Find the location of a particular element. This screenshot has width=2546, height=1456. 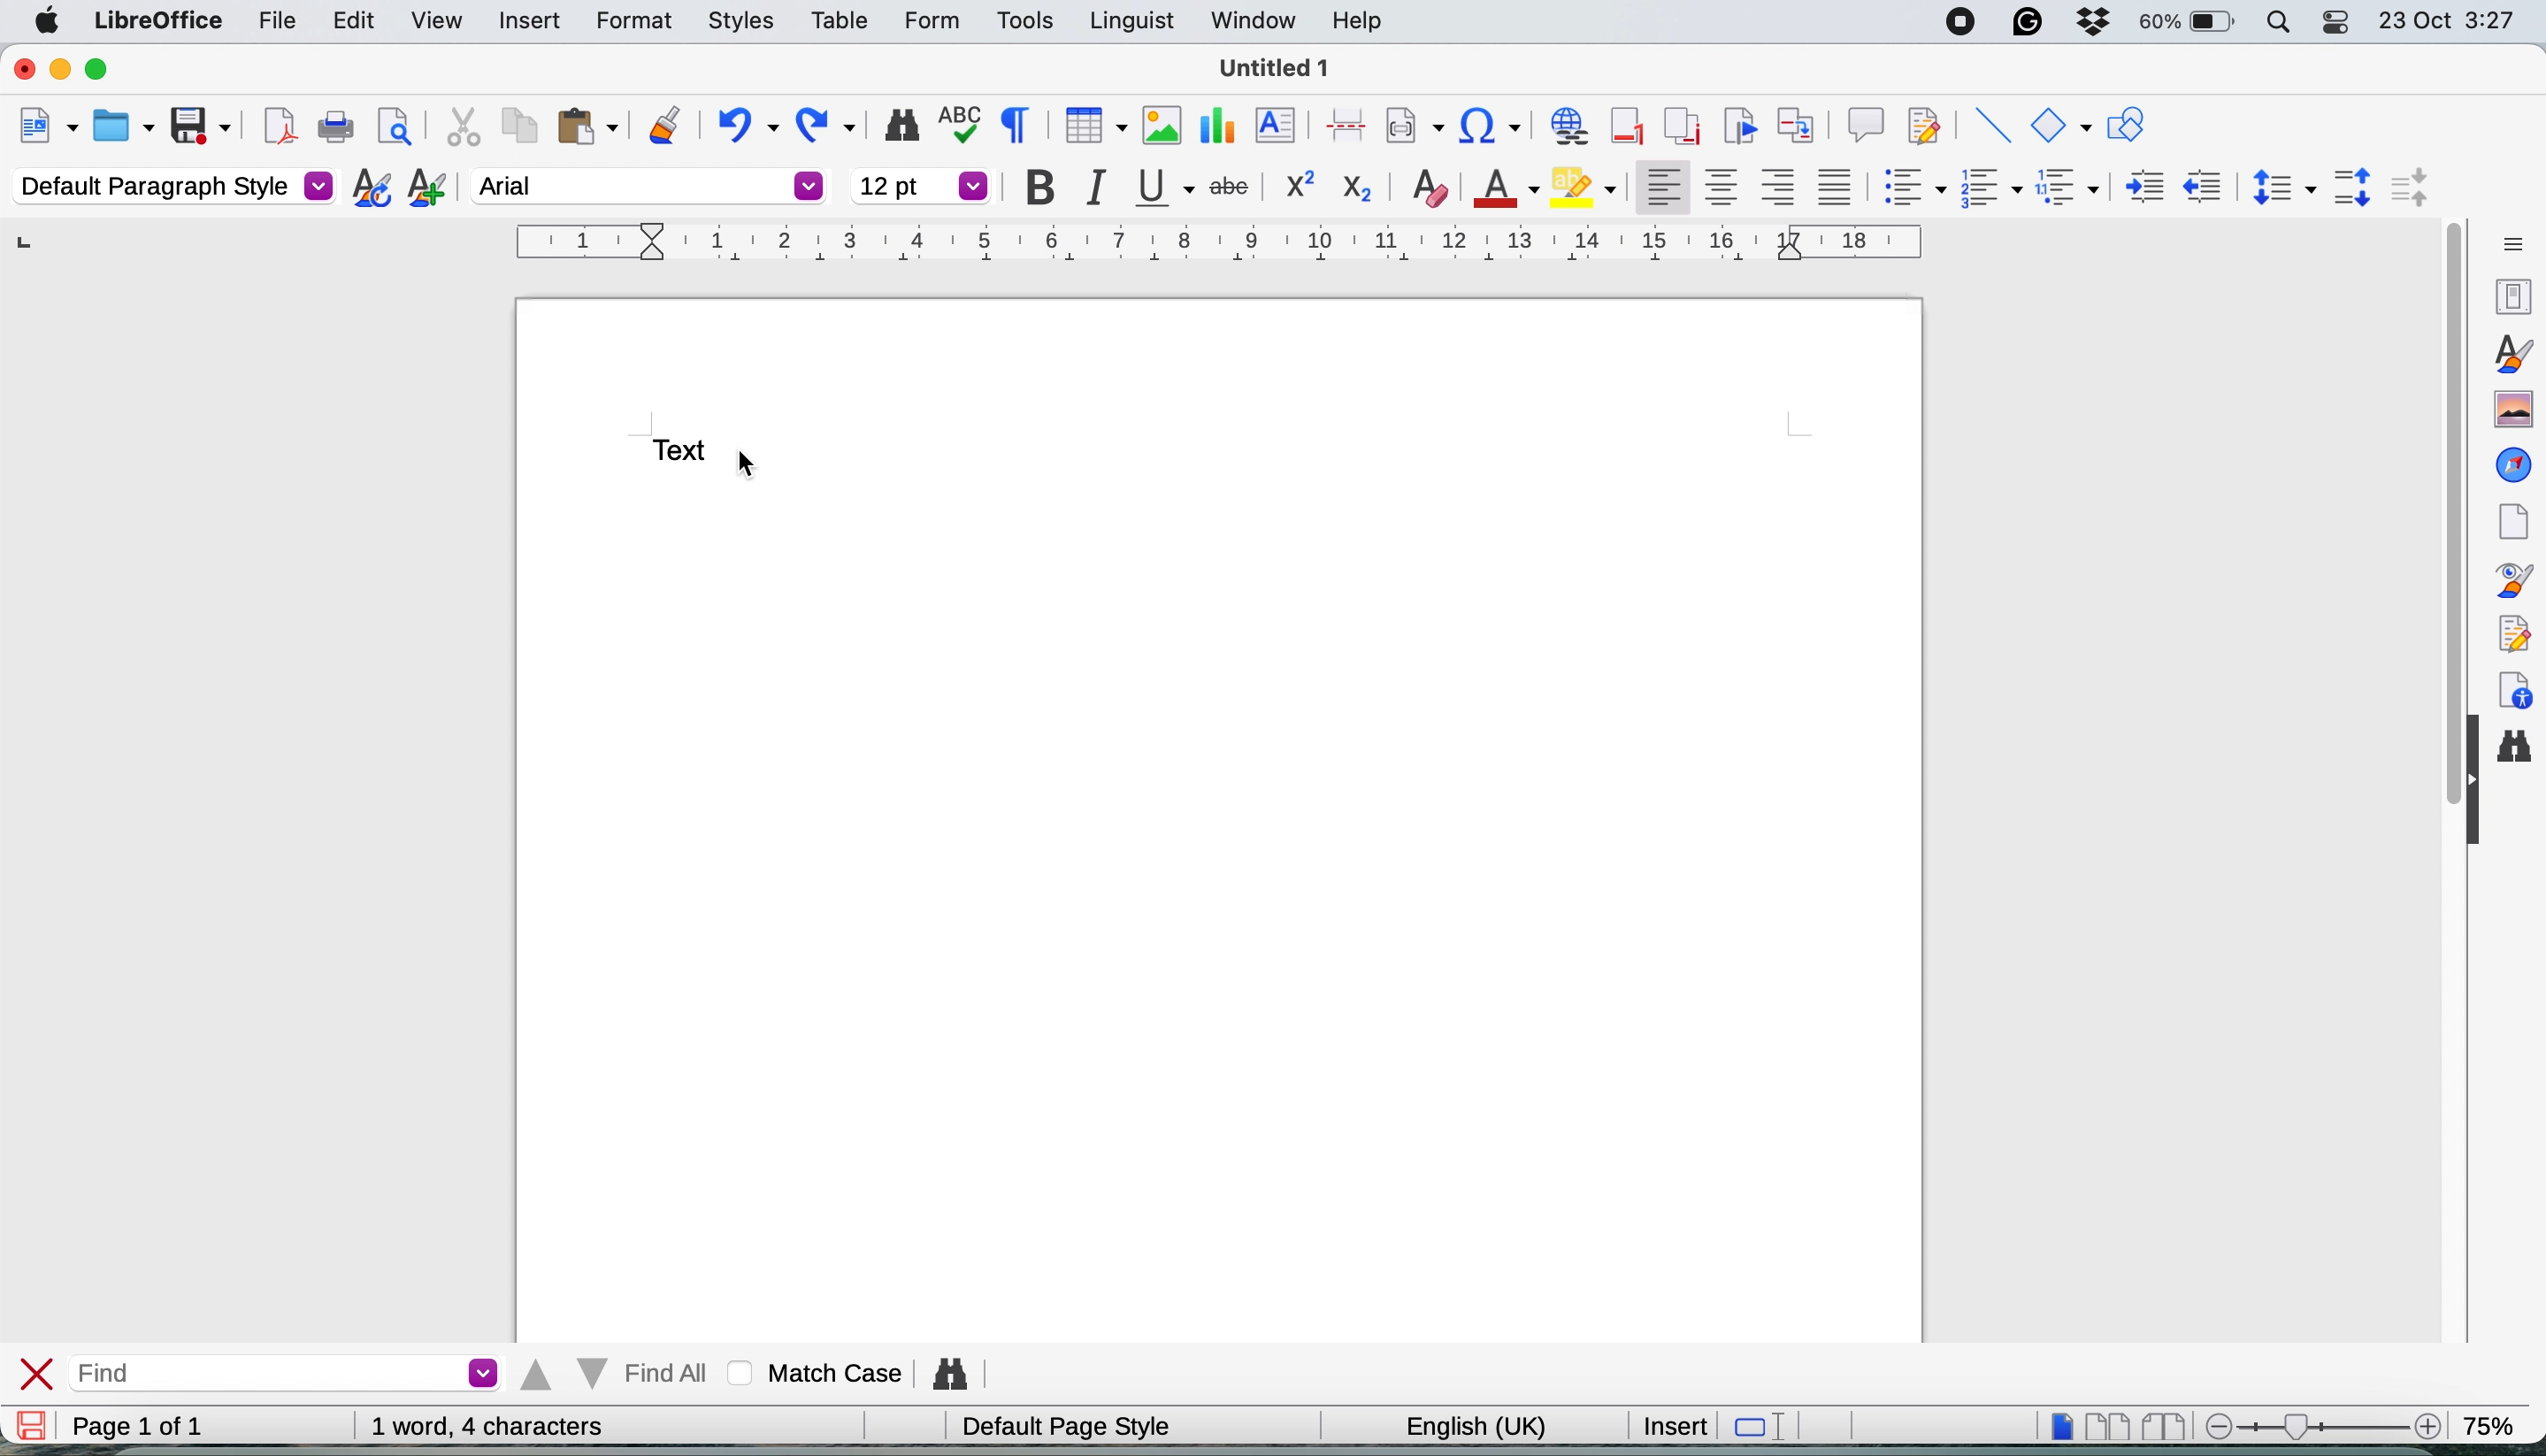

navigator is located at coordinates (2514, 465).